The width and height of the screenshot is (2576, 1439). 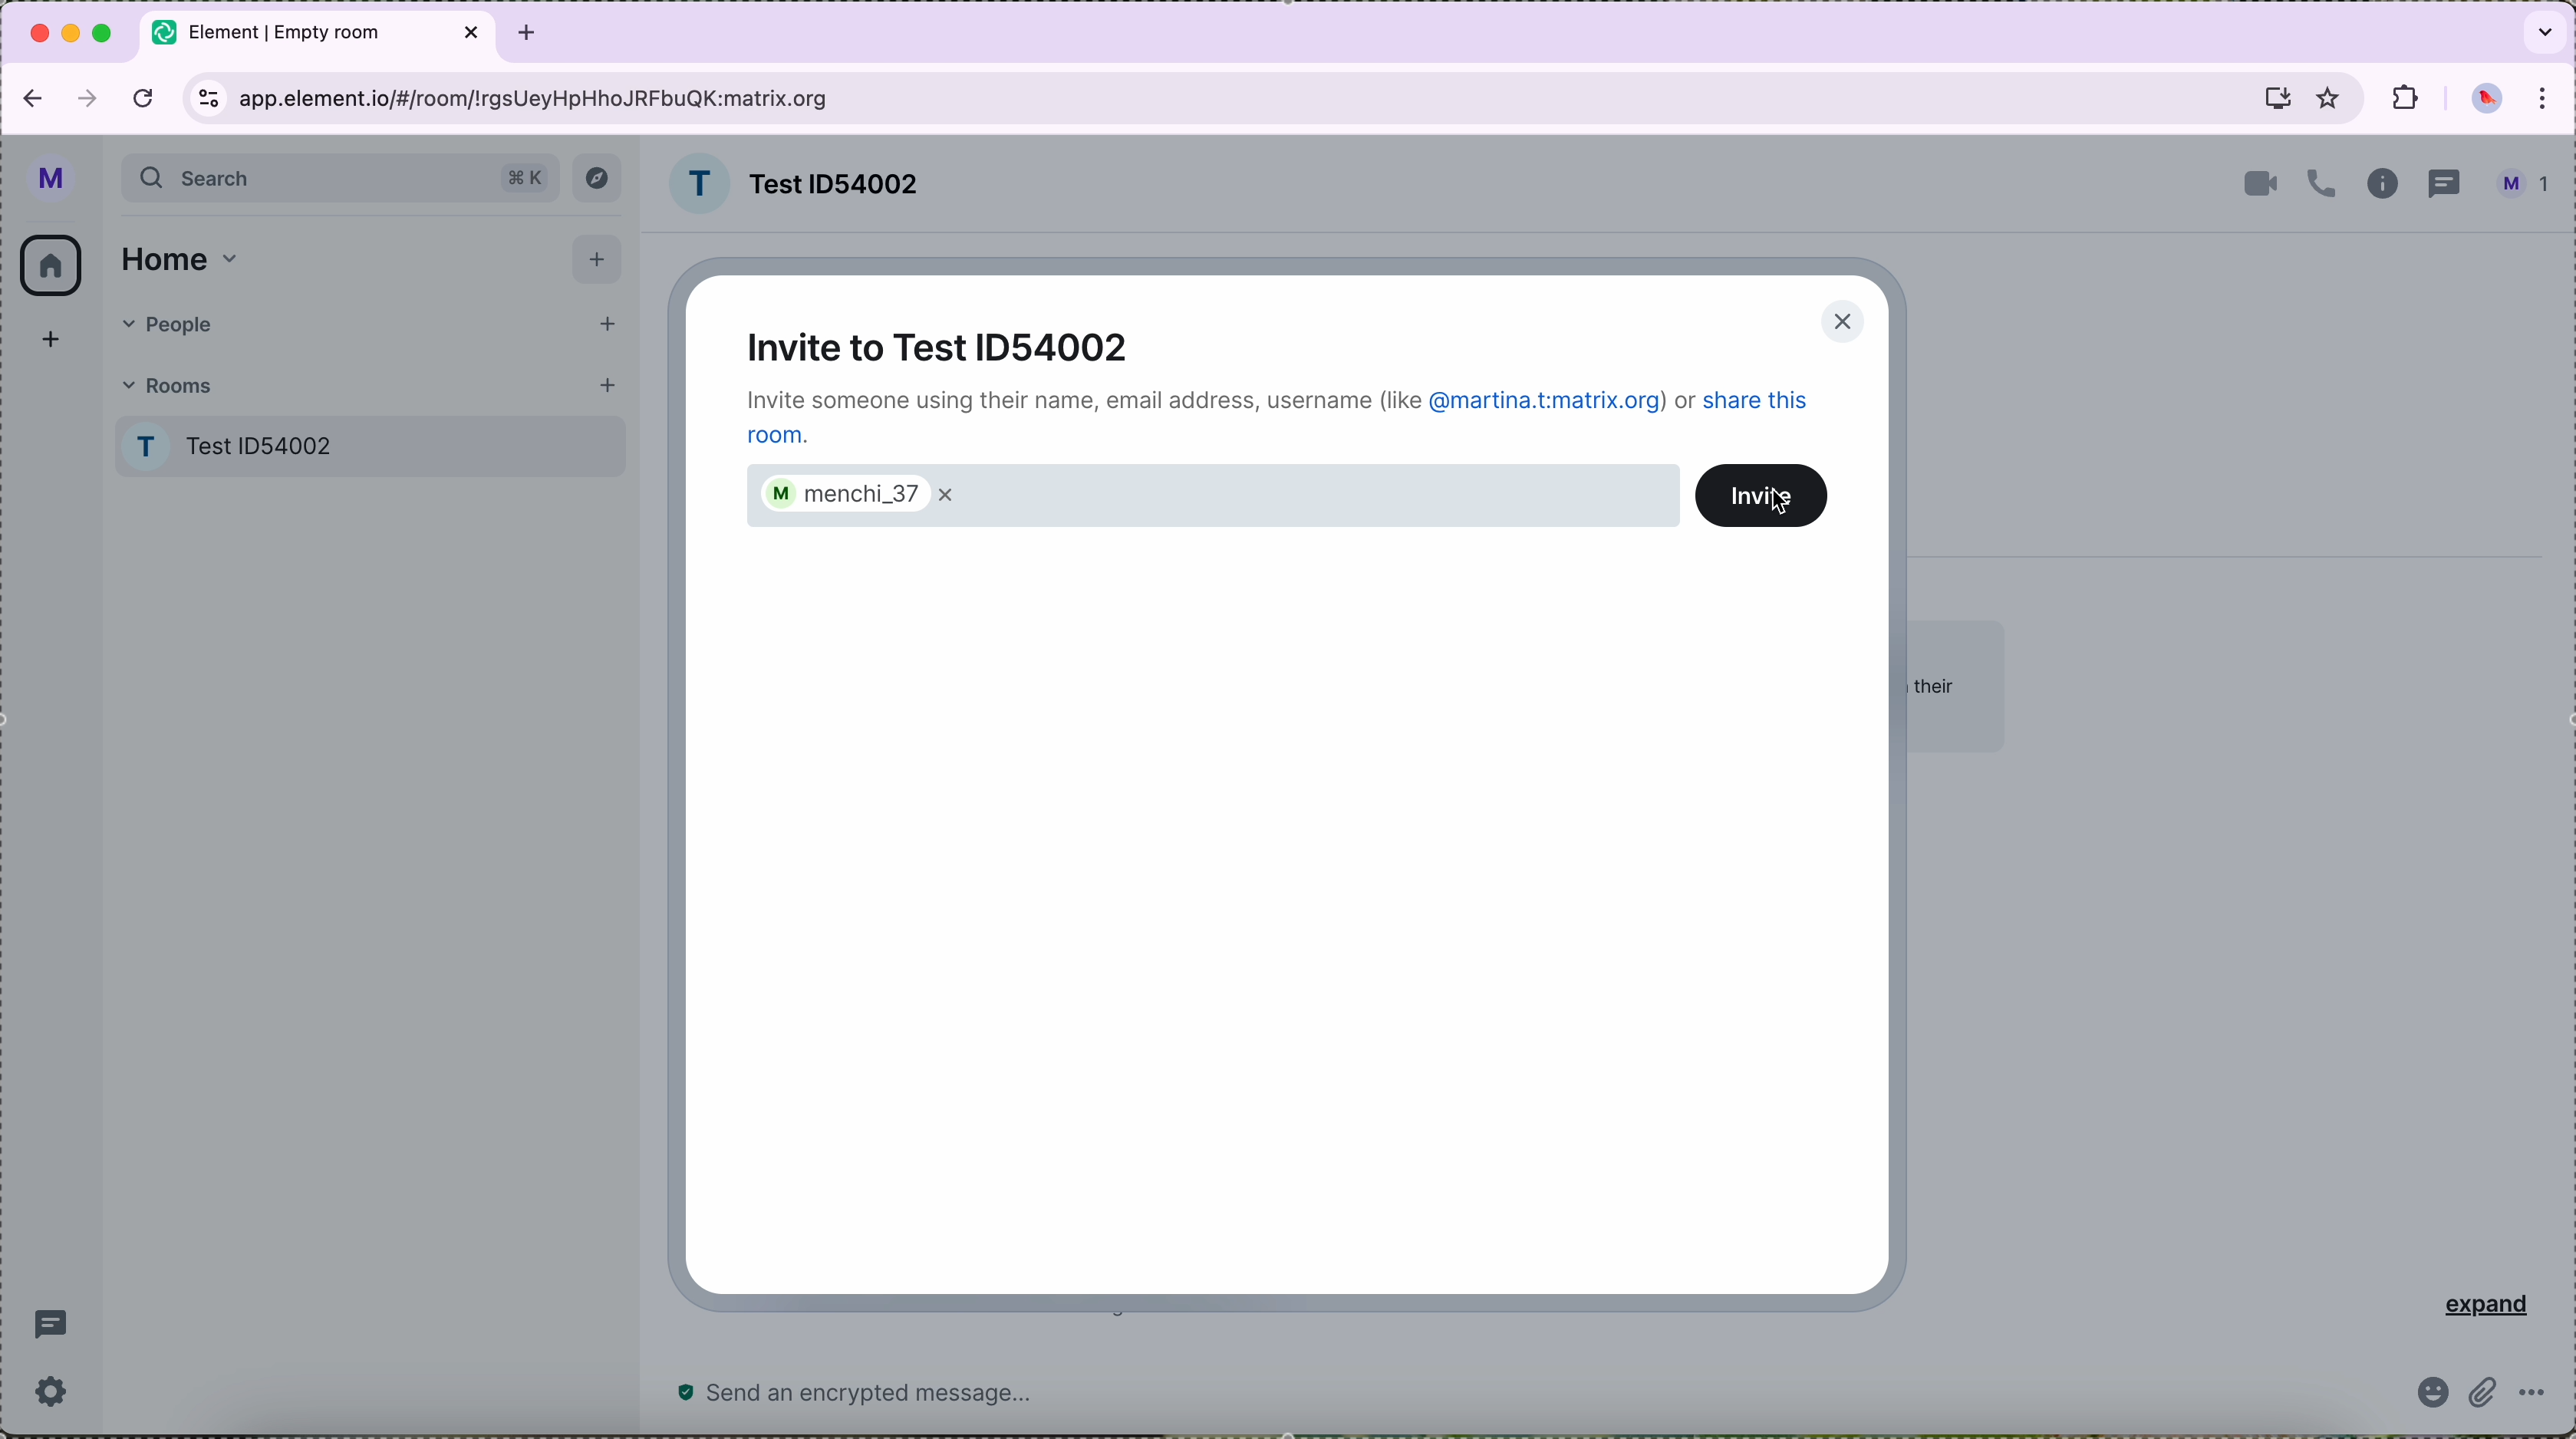 What do you see at coordinates (598, 178) in the screenshot?
I see `explore button` at bounding box center [598, 178].